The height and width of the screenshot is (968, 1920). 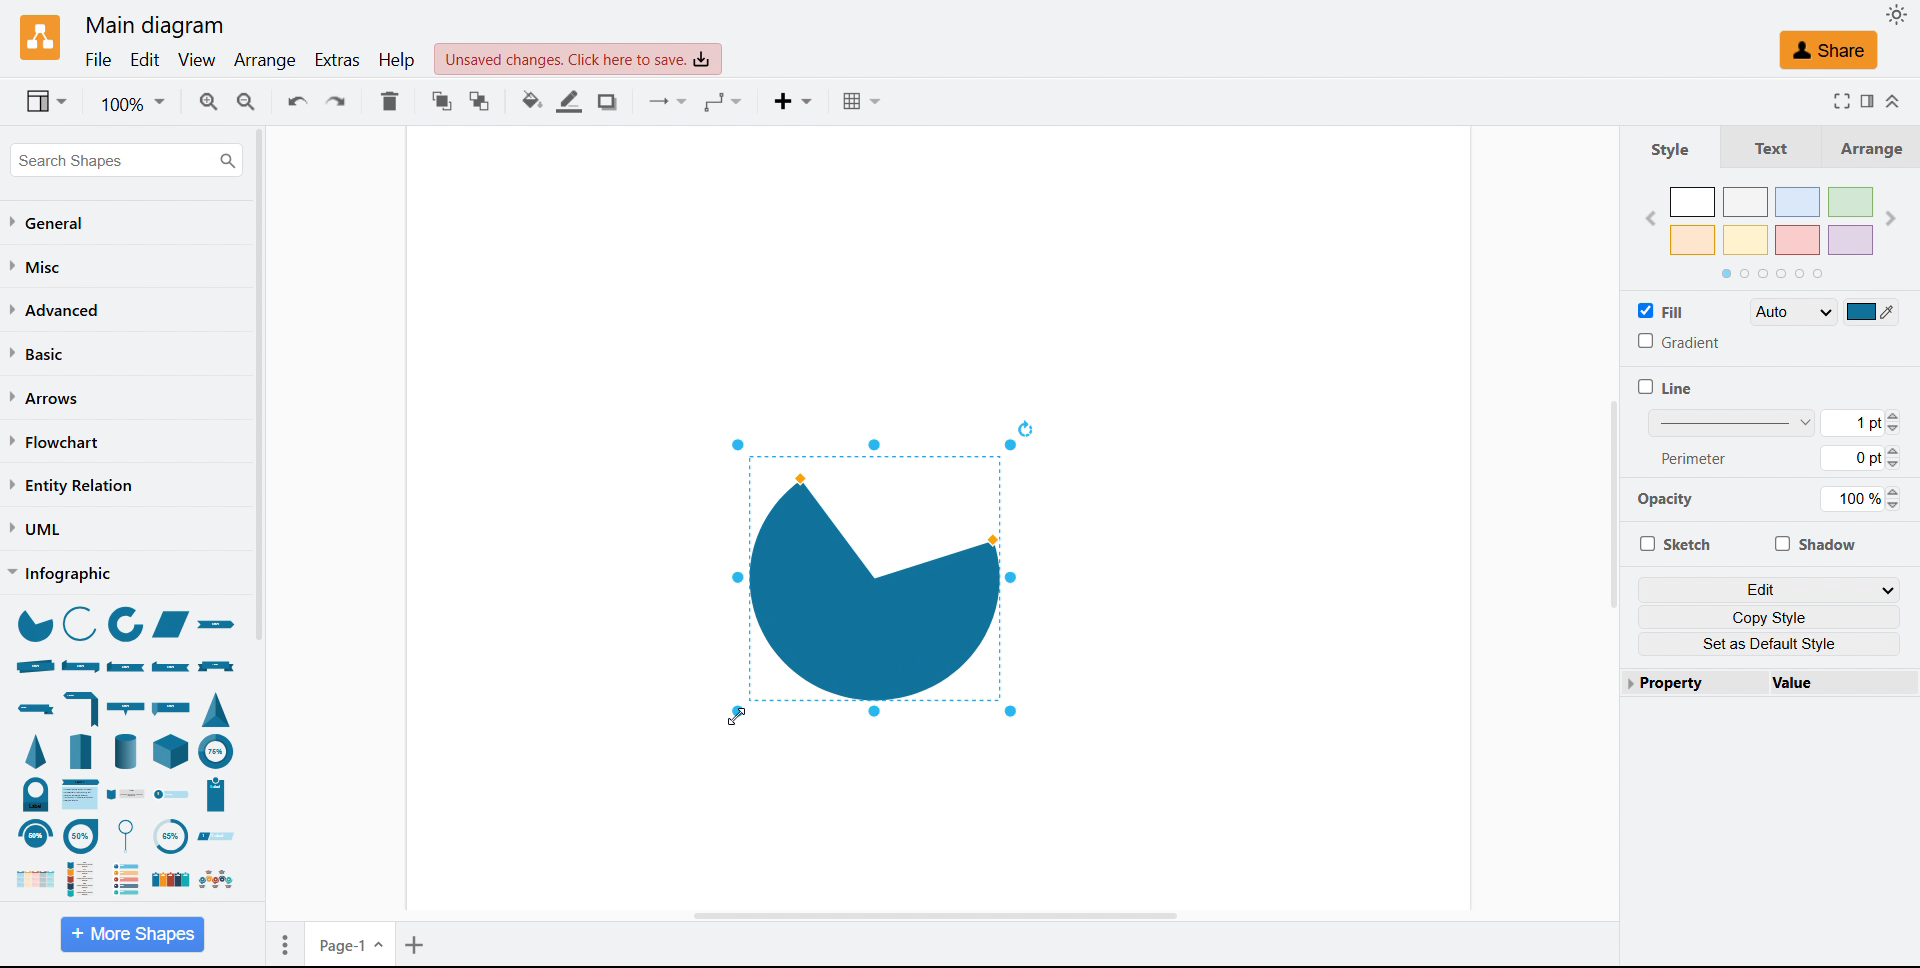 What do you see at coordinates (1860, 499) in the screenshot?
I see `Set opacity ` at bounding box center [1860, 499].